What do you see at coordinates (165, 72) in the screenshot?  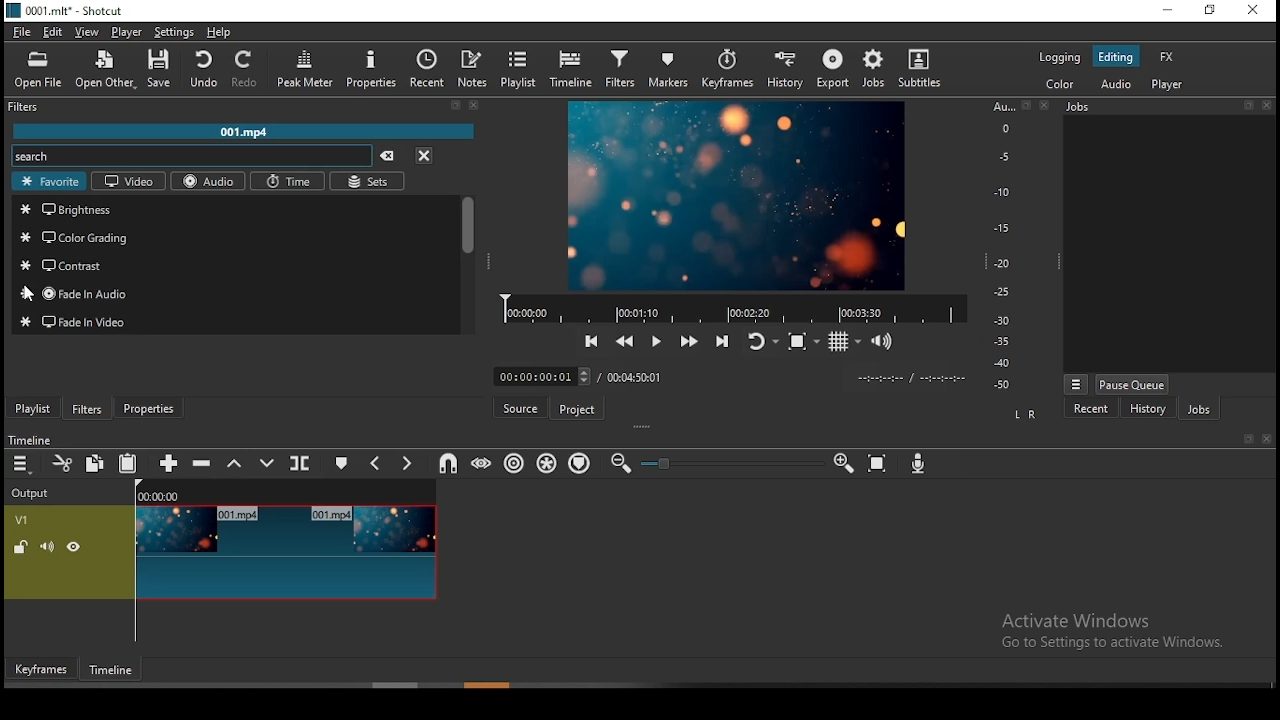 I see `save` at bounding box center [165, 72].